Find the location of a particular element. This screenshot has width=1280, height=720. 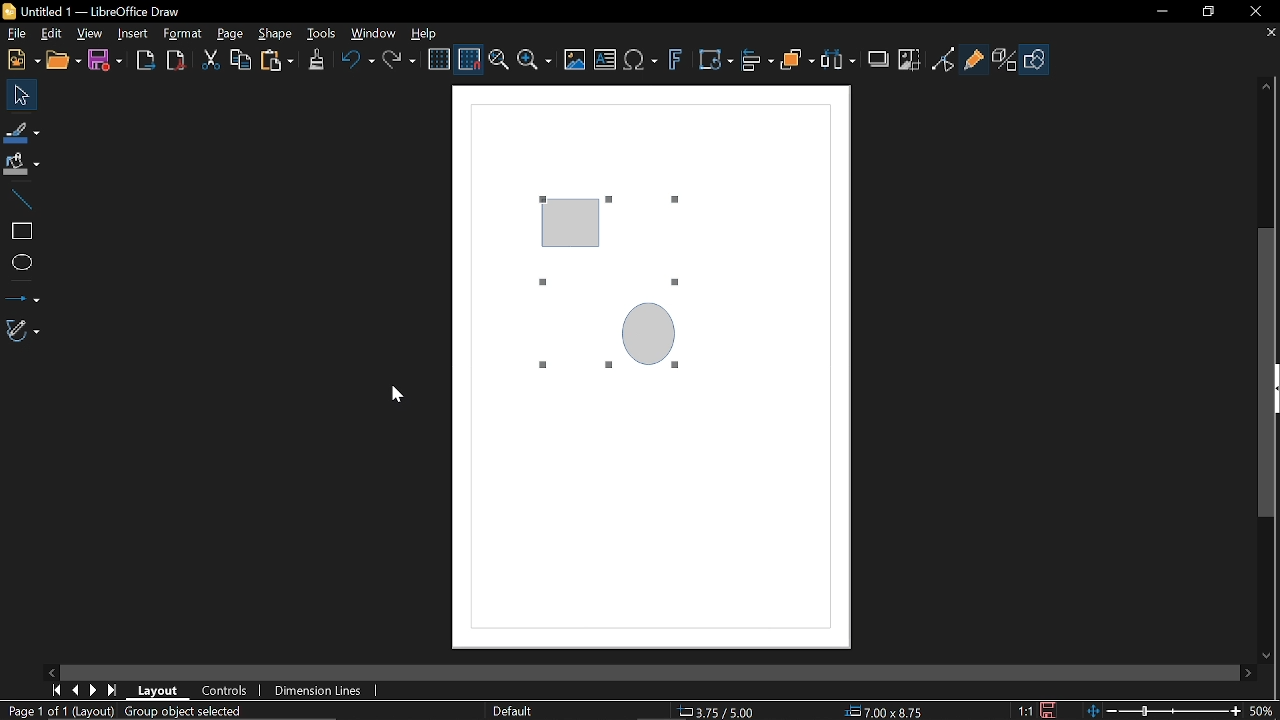

Align is located at coordinates (757, 62).